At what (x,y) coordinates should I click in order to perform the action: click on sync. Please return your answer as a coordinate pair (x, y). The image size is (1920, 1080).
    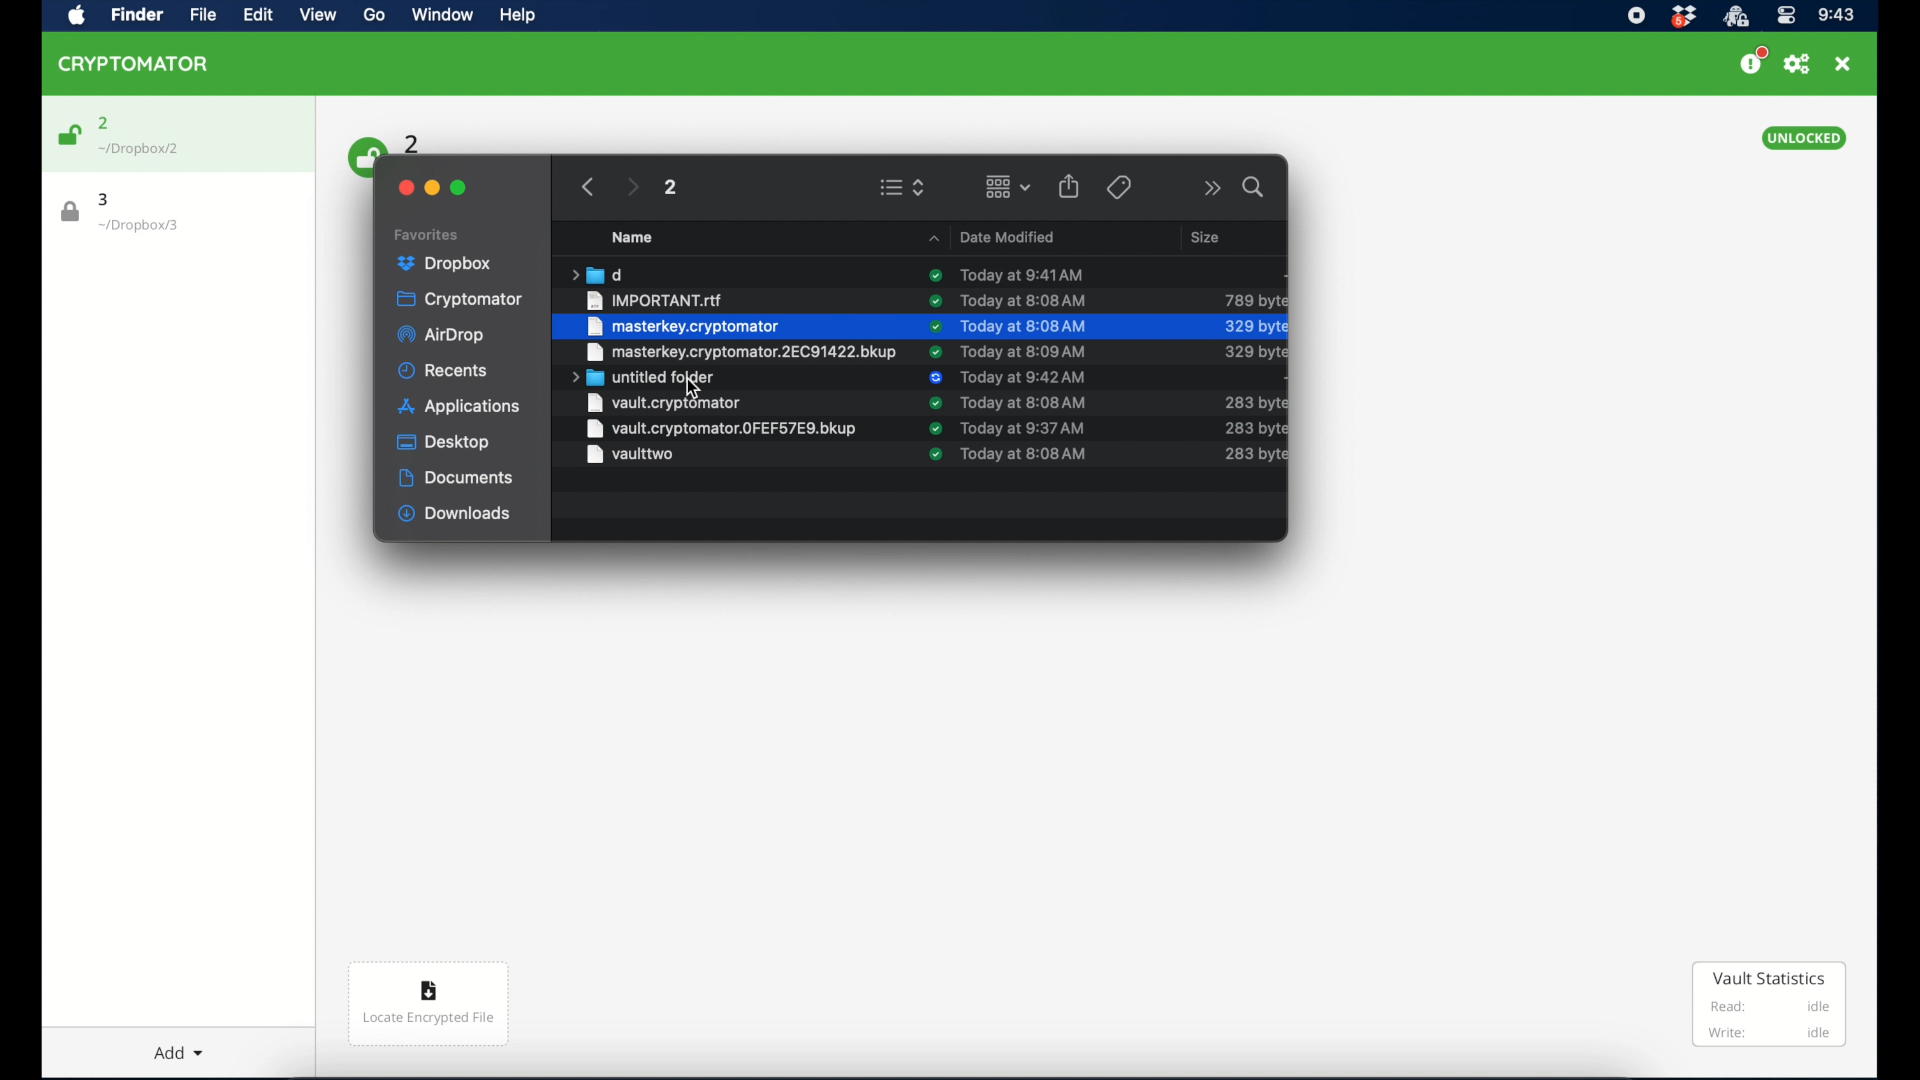
    Looking at the image, I should click on (936, 351).